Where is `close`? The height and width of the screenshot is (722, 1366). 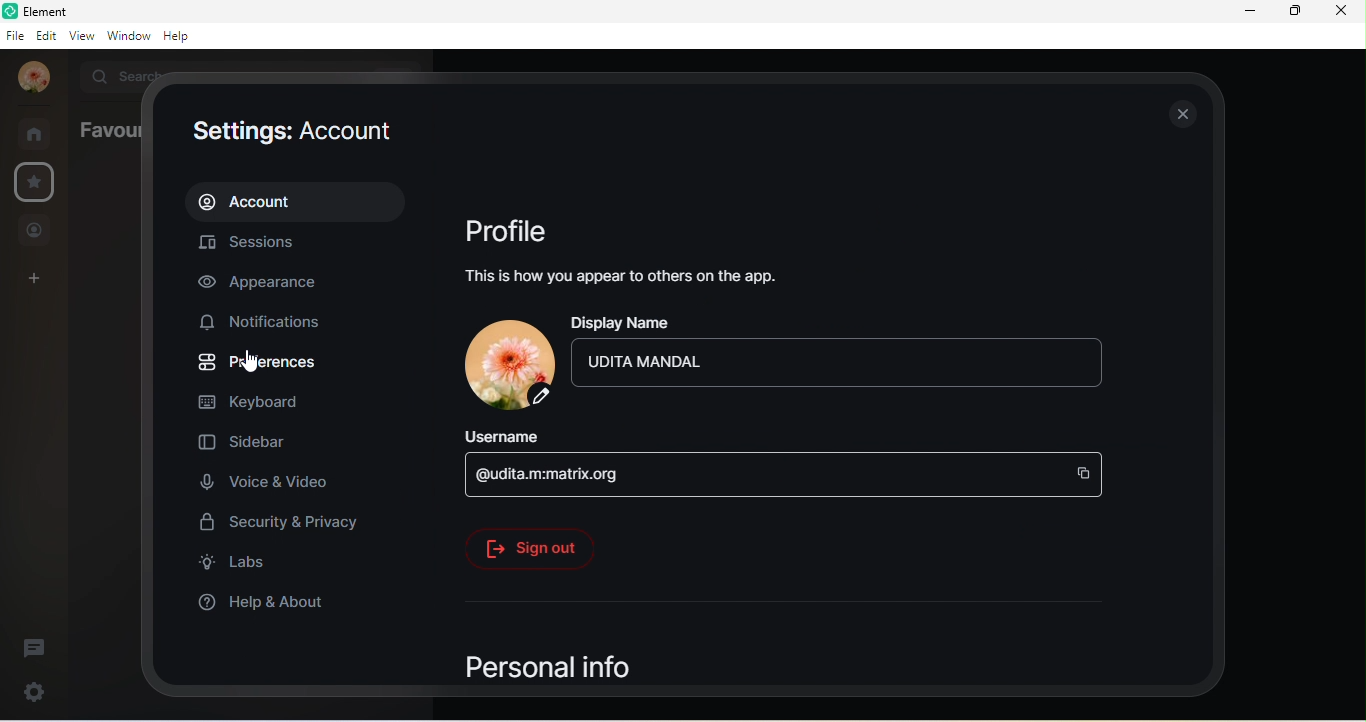
close is located at coordinates (1179, 109).